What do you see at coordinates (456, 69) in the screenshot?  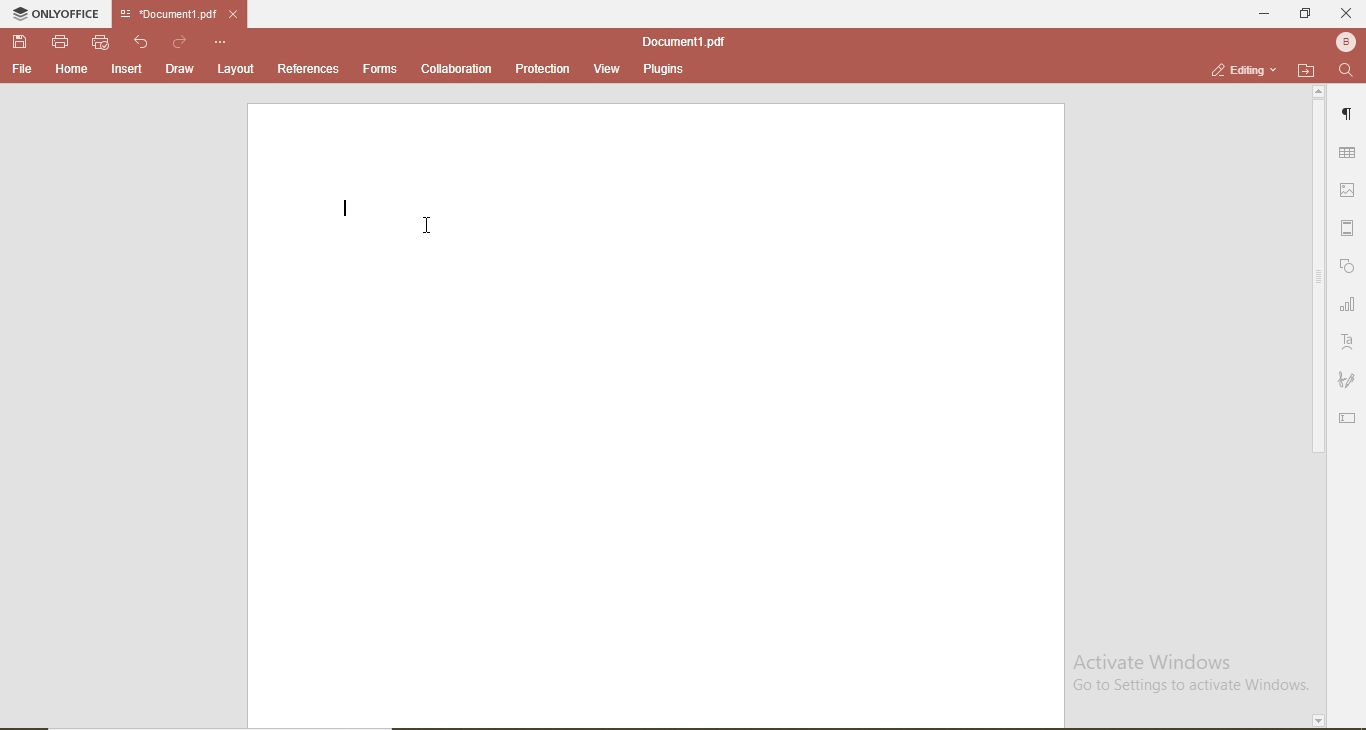 I see `collaboration` at bounding box center [456, 69].